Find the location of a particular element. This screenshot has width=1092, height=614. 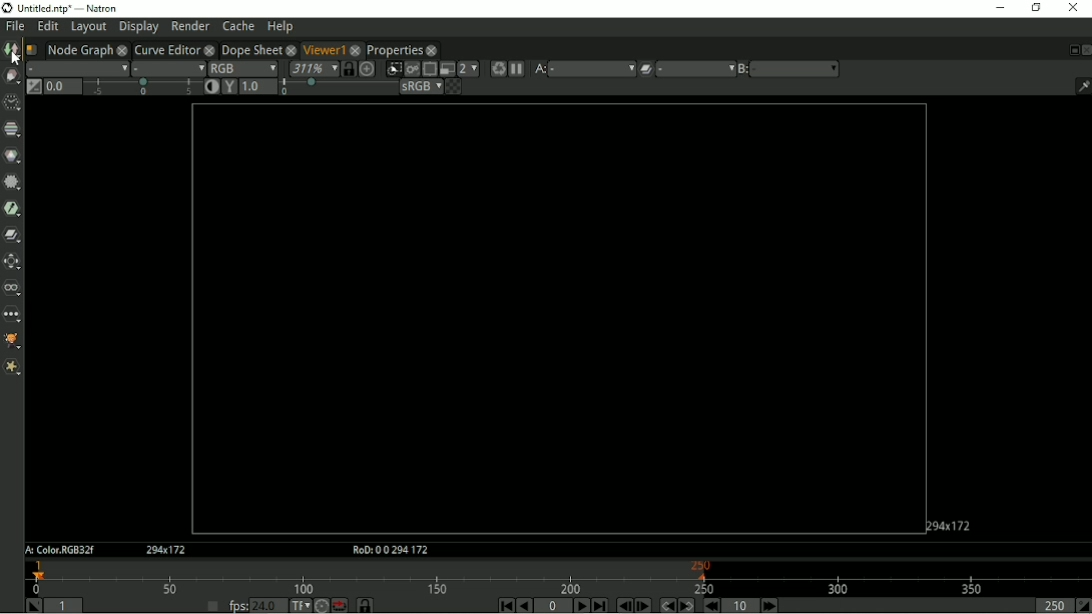

RoD is located at coordinates (387, 550).